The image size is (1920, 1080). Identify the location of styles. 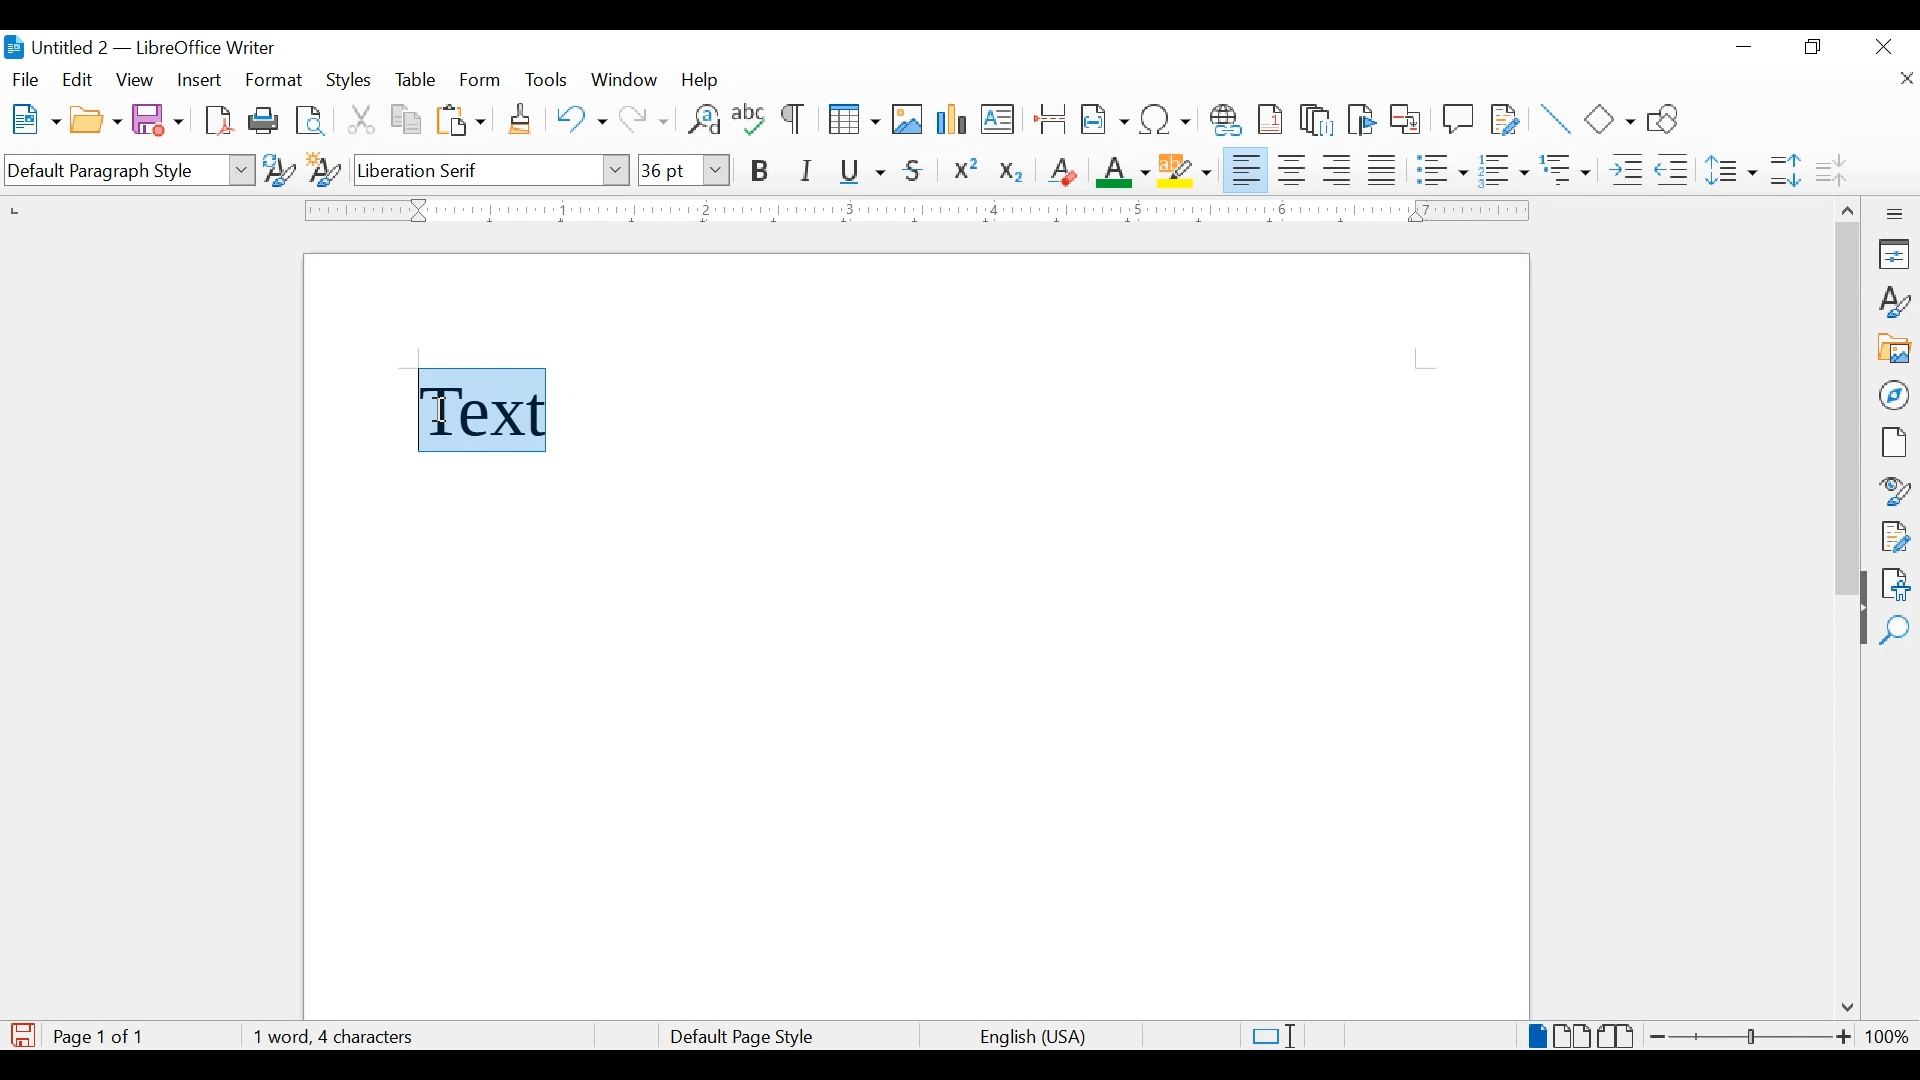
(1896, 302).